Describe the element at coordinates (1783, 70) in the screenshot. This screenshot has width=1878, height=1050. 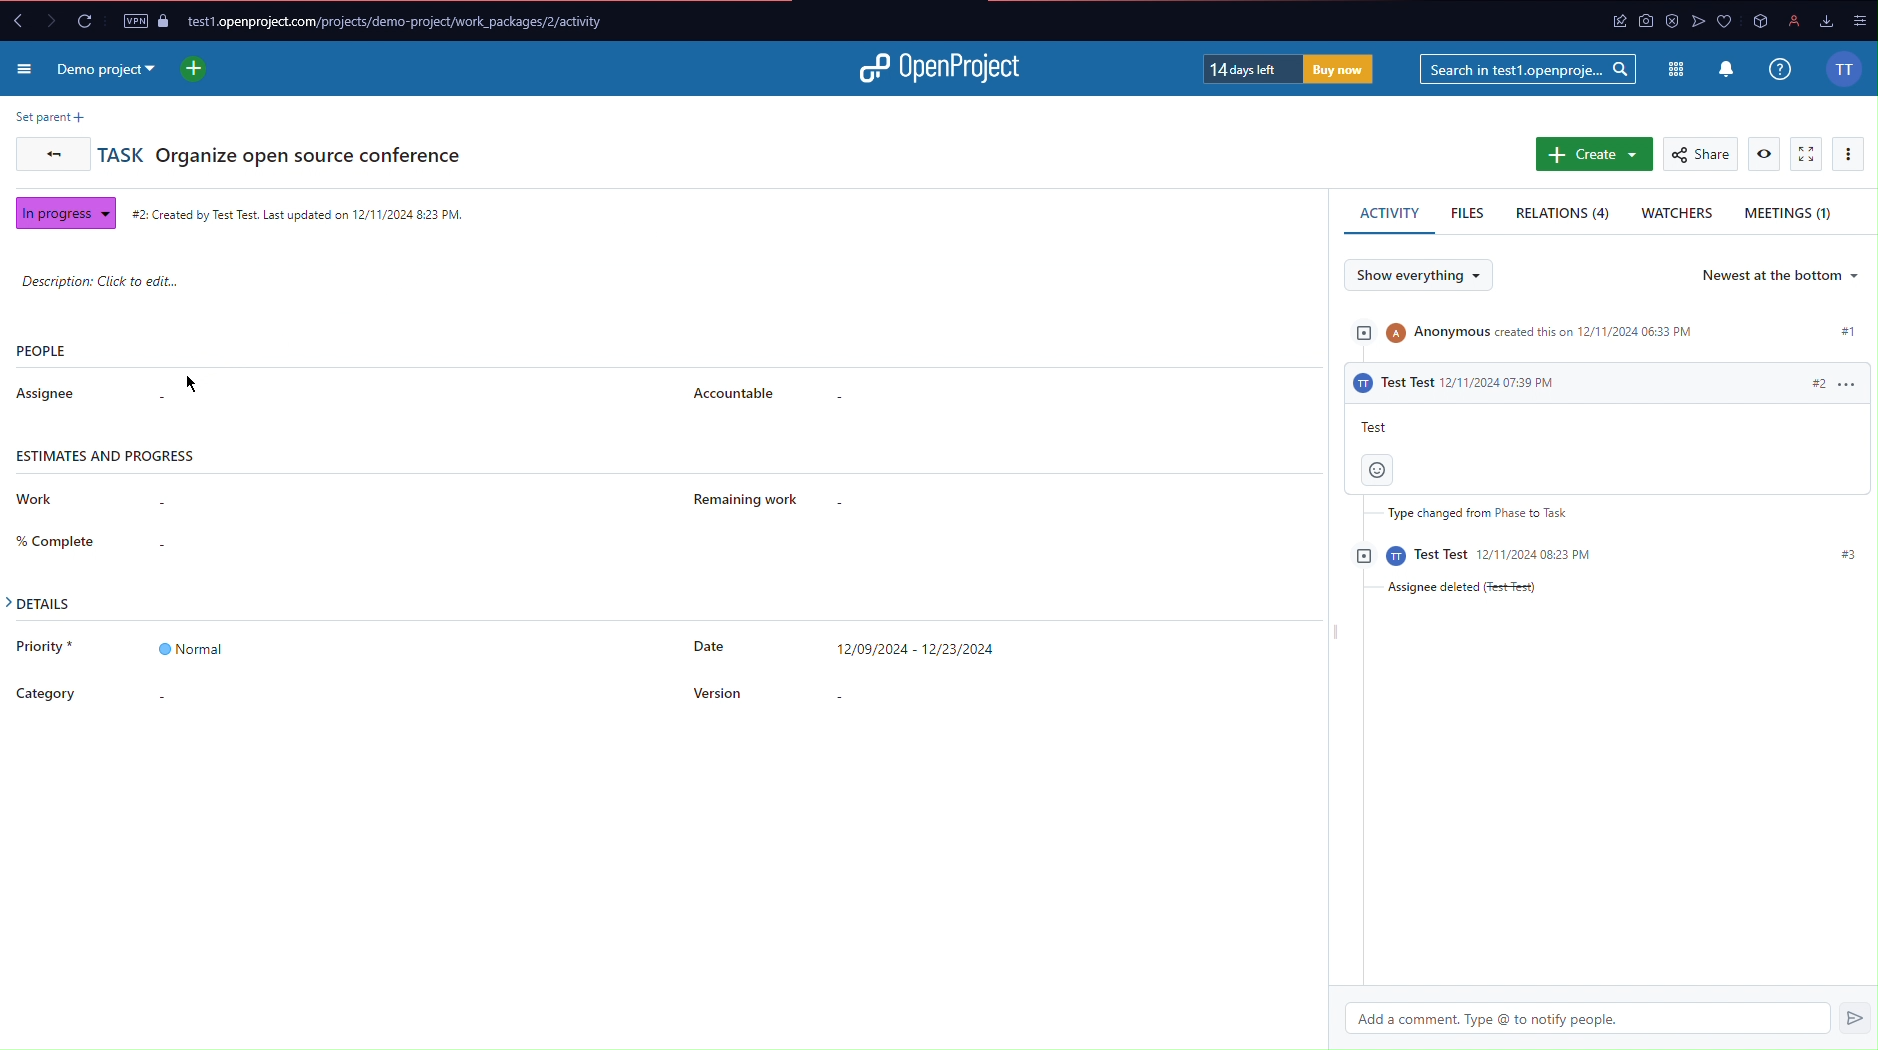
I see `Info` at that location.